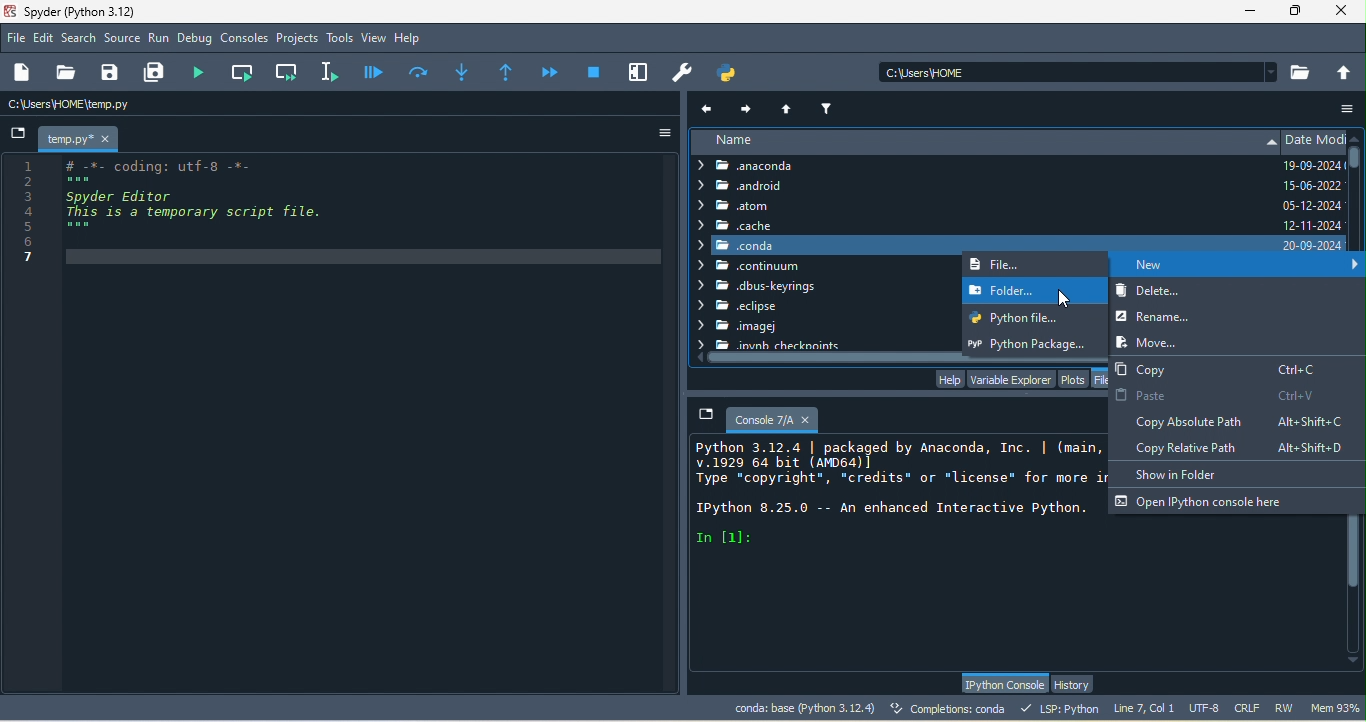 Image resolution: width=1366 pixels, height=722 pixels. I want to click on debug file, so click(374, 71).